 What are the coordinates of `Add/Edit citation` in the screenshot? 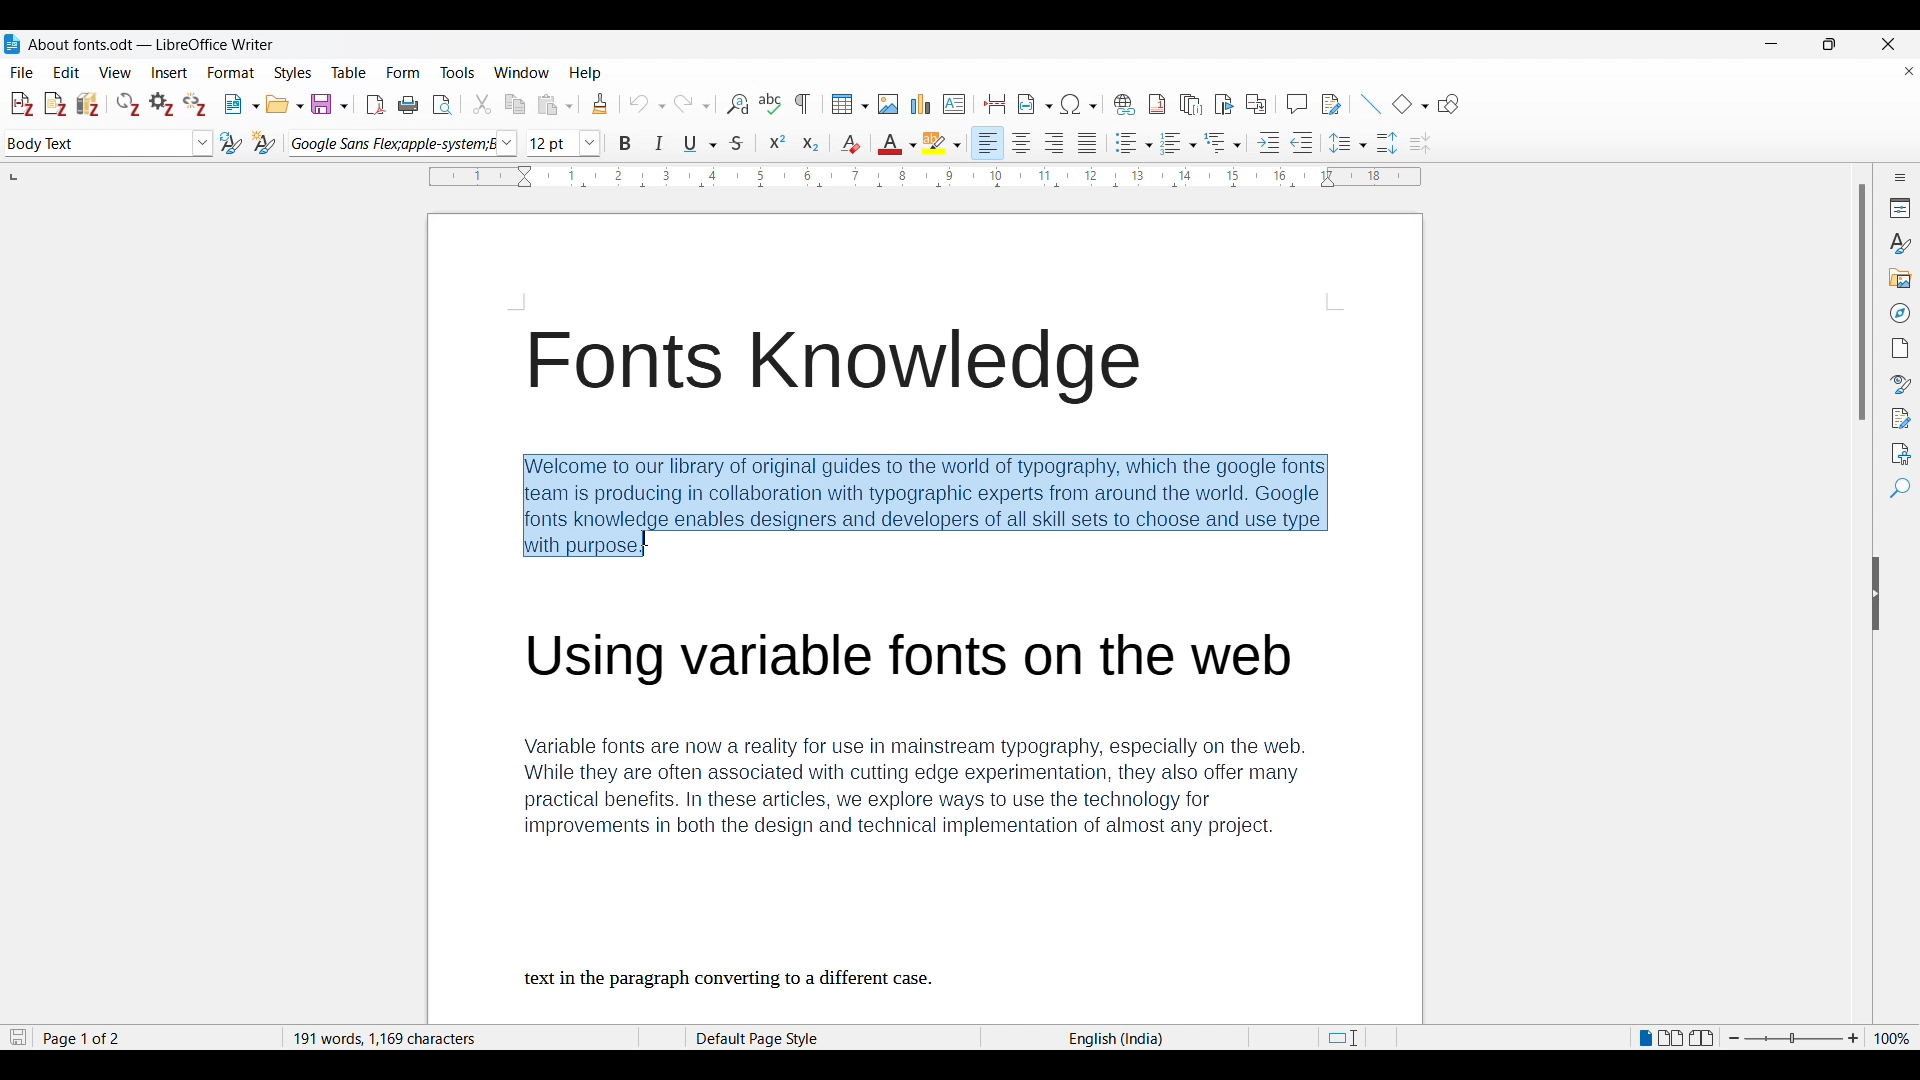 It's located at (22, 104).